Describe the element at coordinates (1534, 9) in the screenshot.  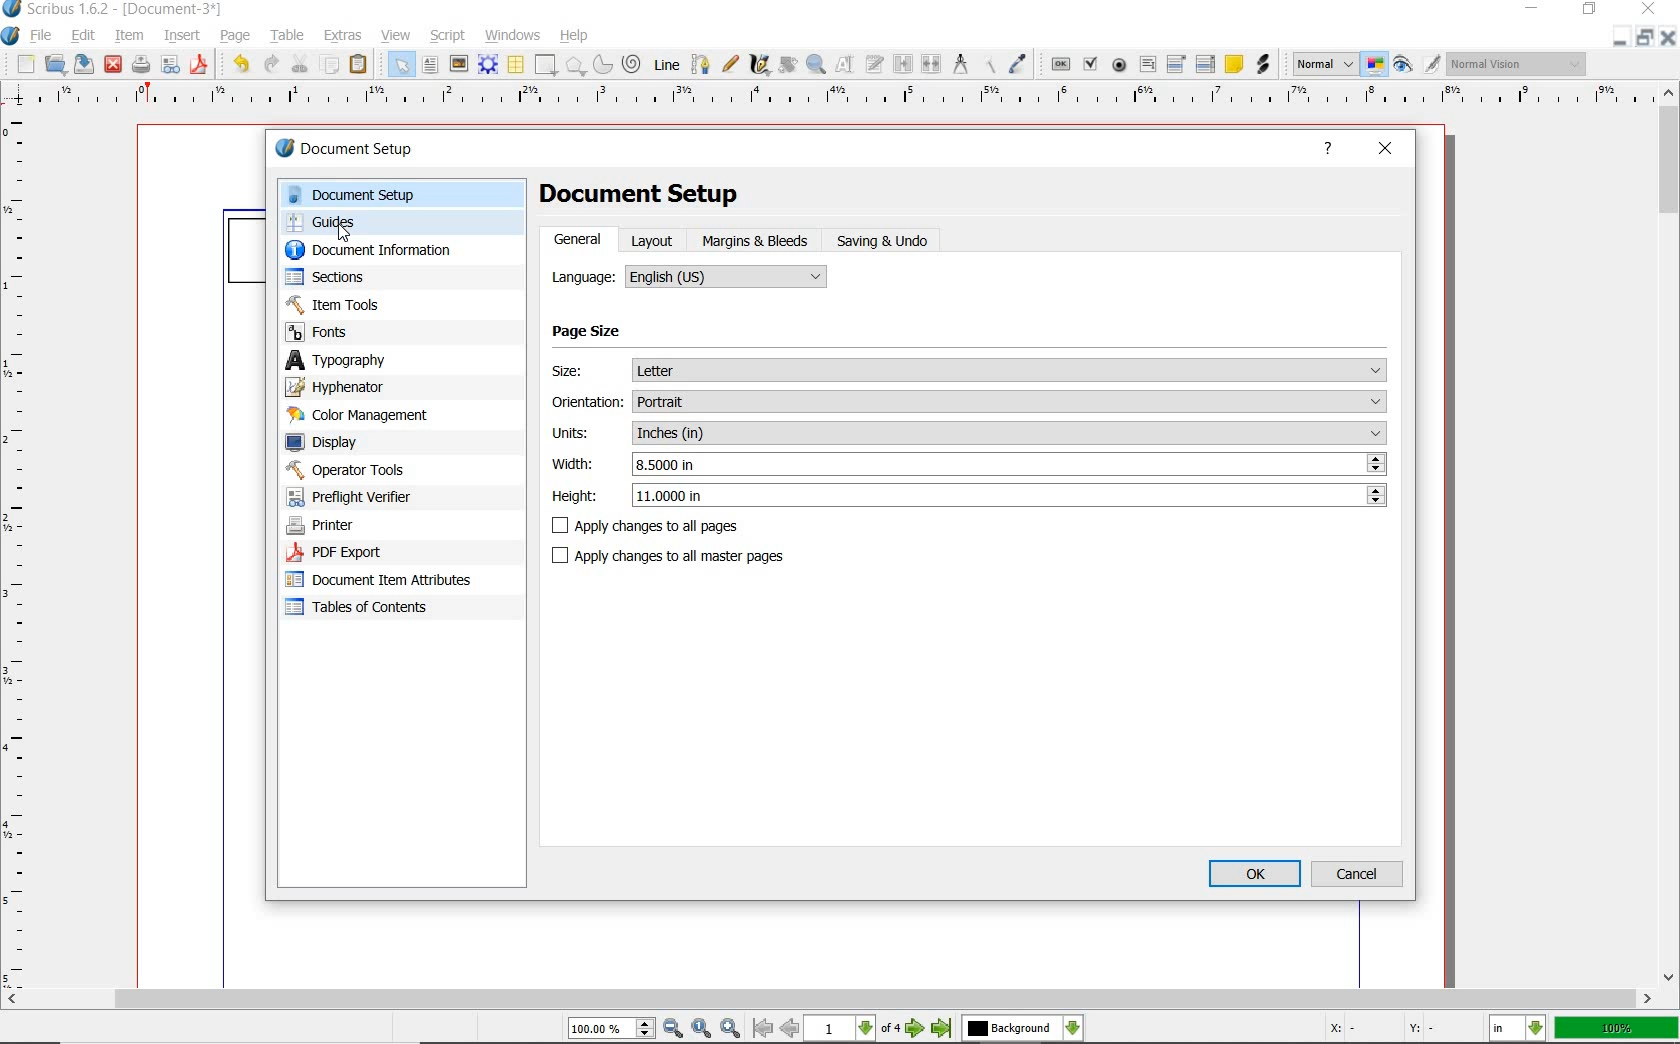
I see `minimize` at that location.